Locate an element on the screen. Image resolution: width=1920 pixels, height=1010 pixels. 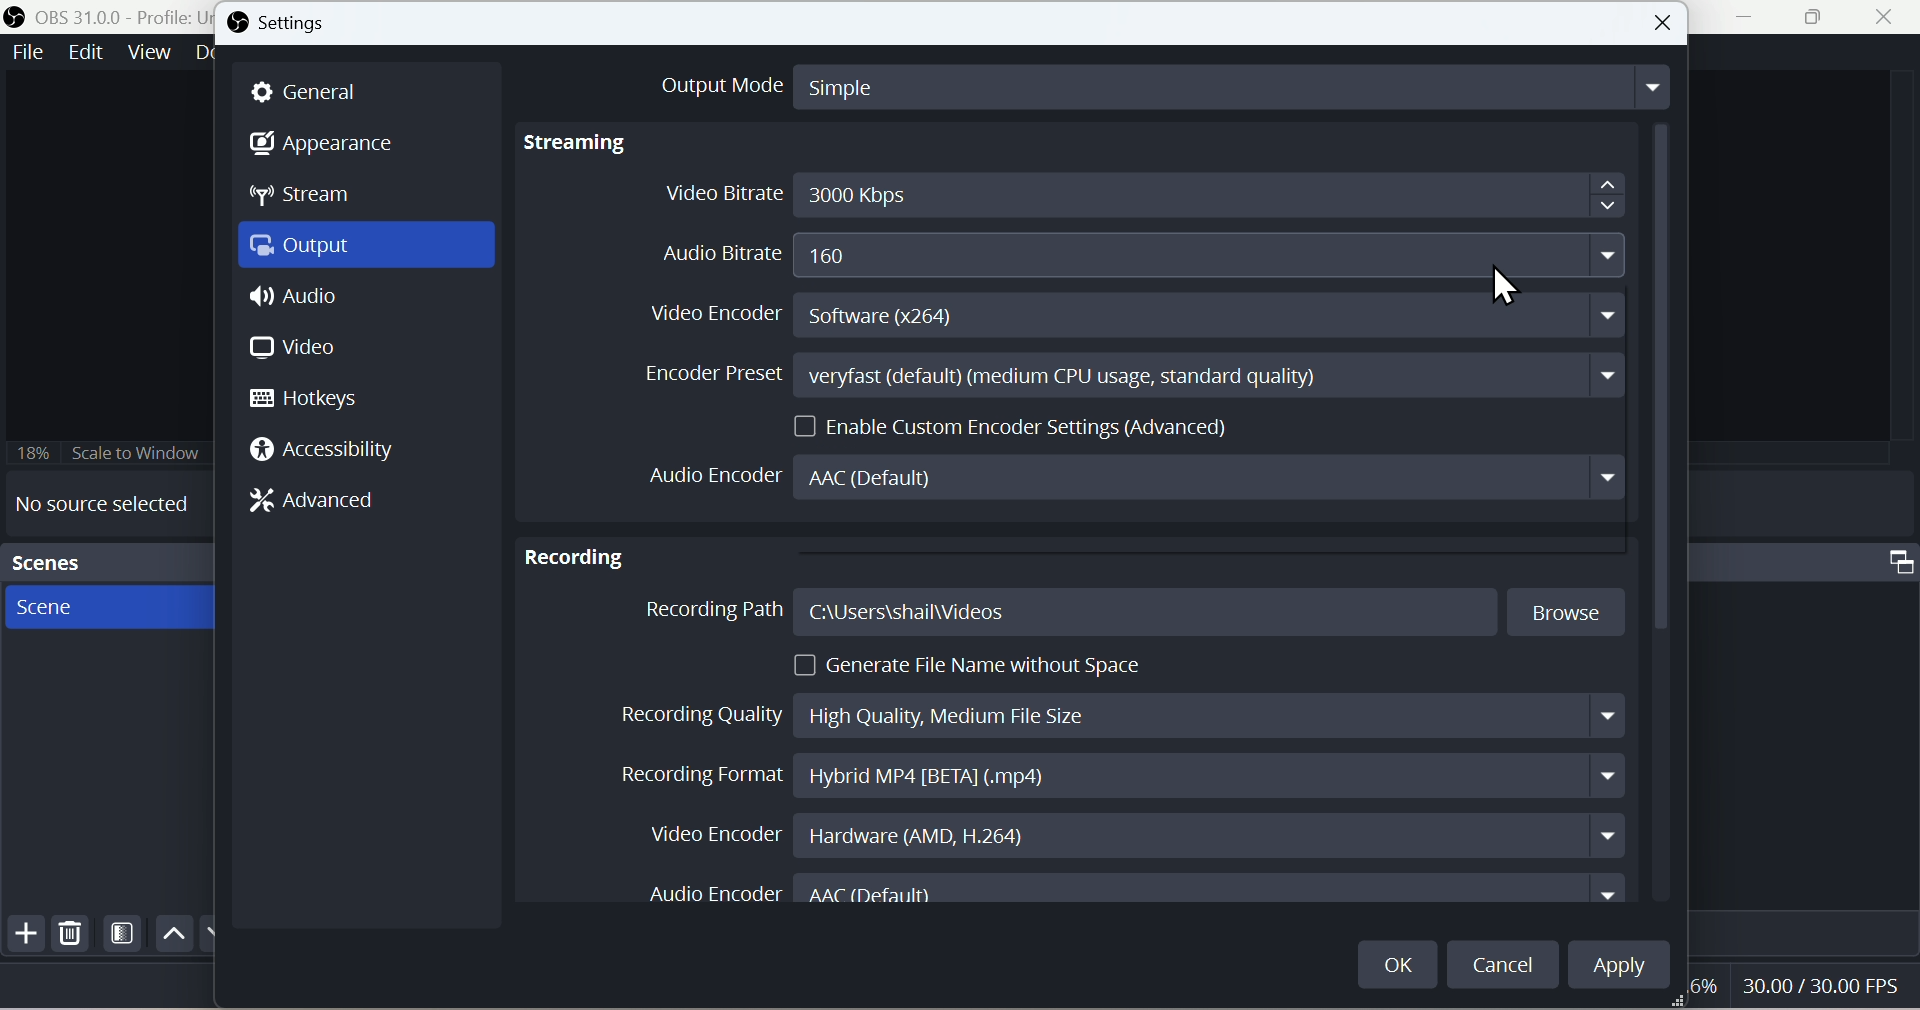
View is located at coordinates (149, 53).